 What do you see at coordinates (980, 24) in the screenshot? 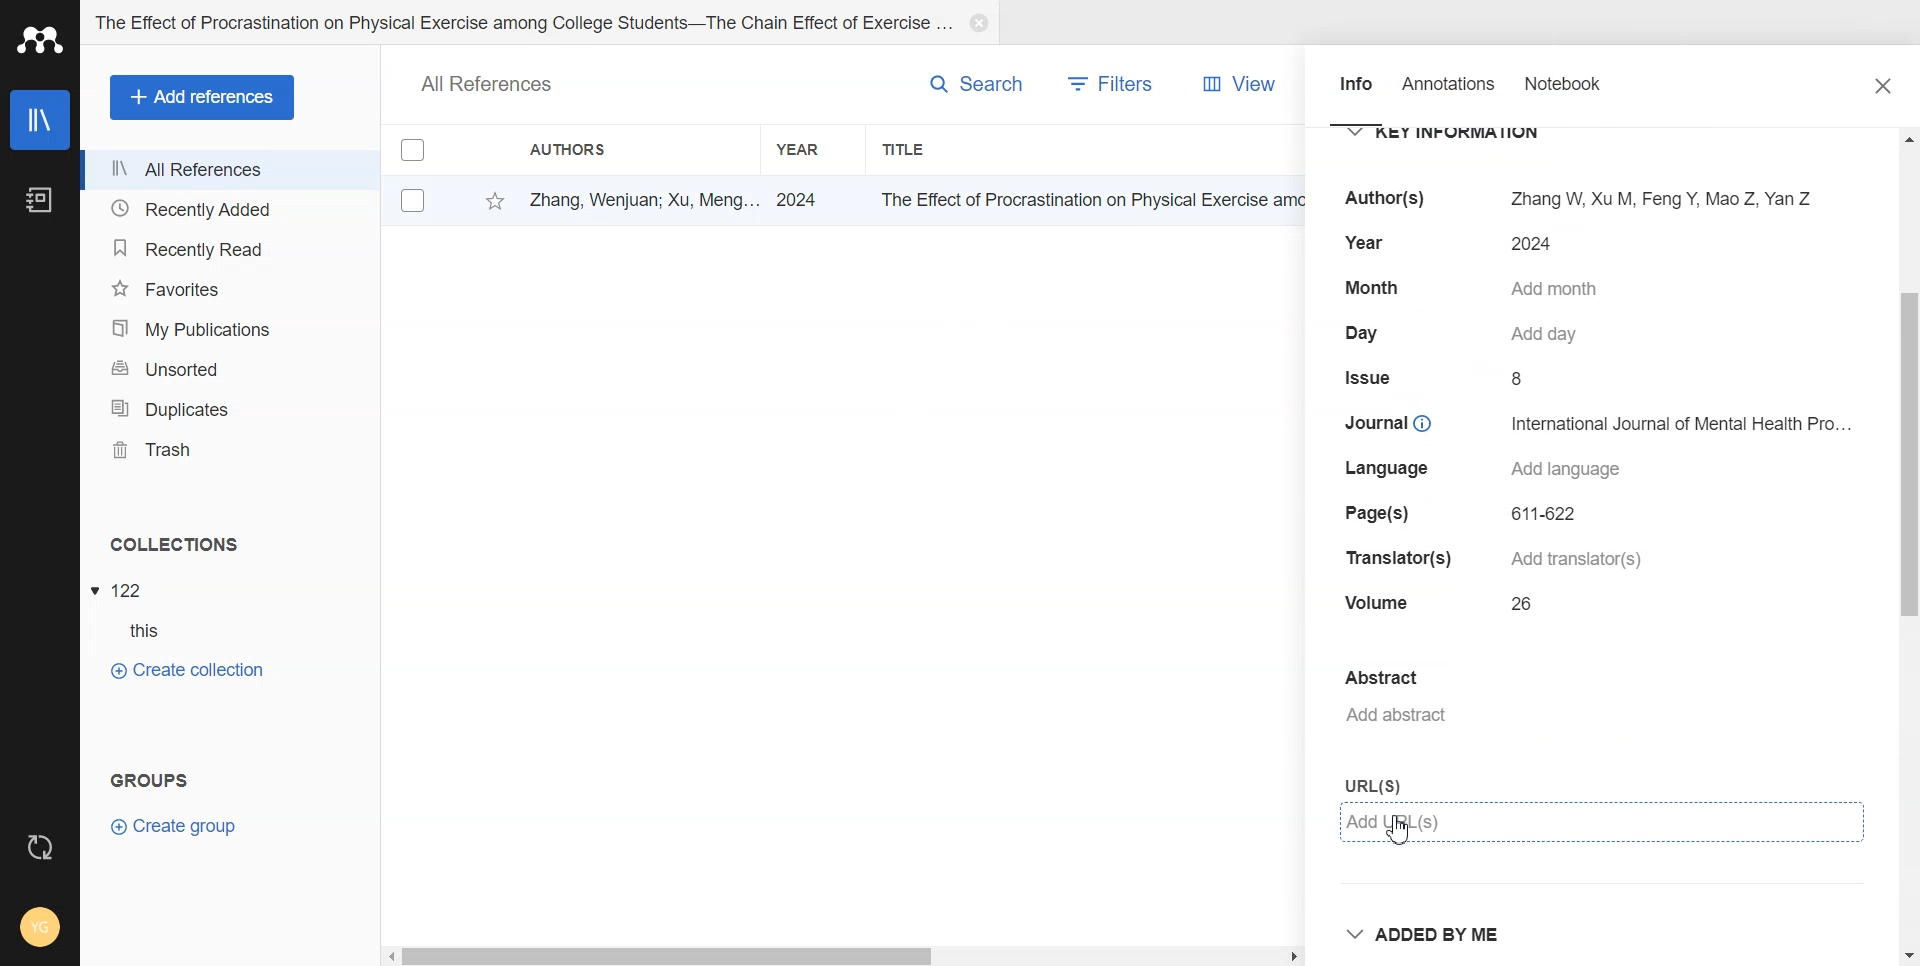
I see `Close` at bounding box center [980, 24].